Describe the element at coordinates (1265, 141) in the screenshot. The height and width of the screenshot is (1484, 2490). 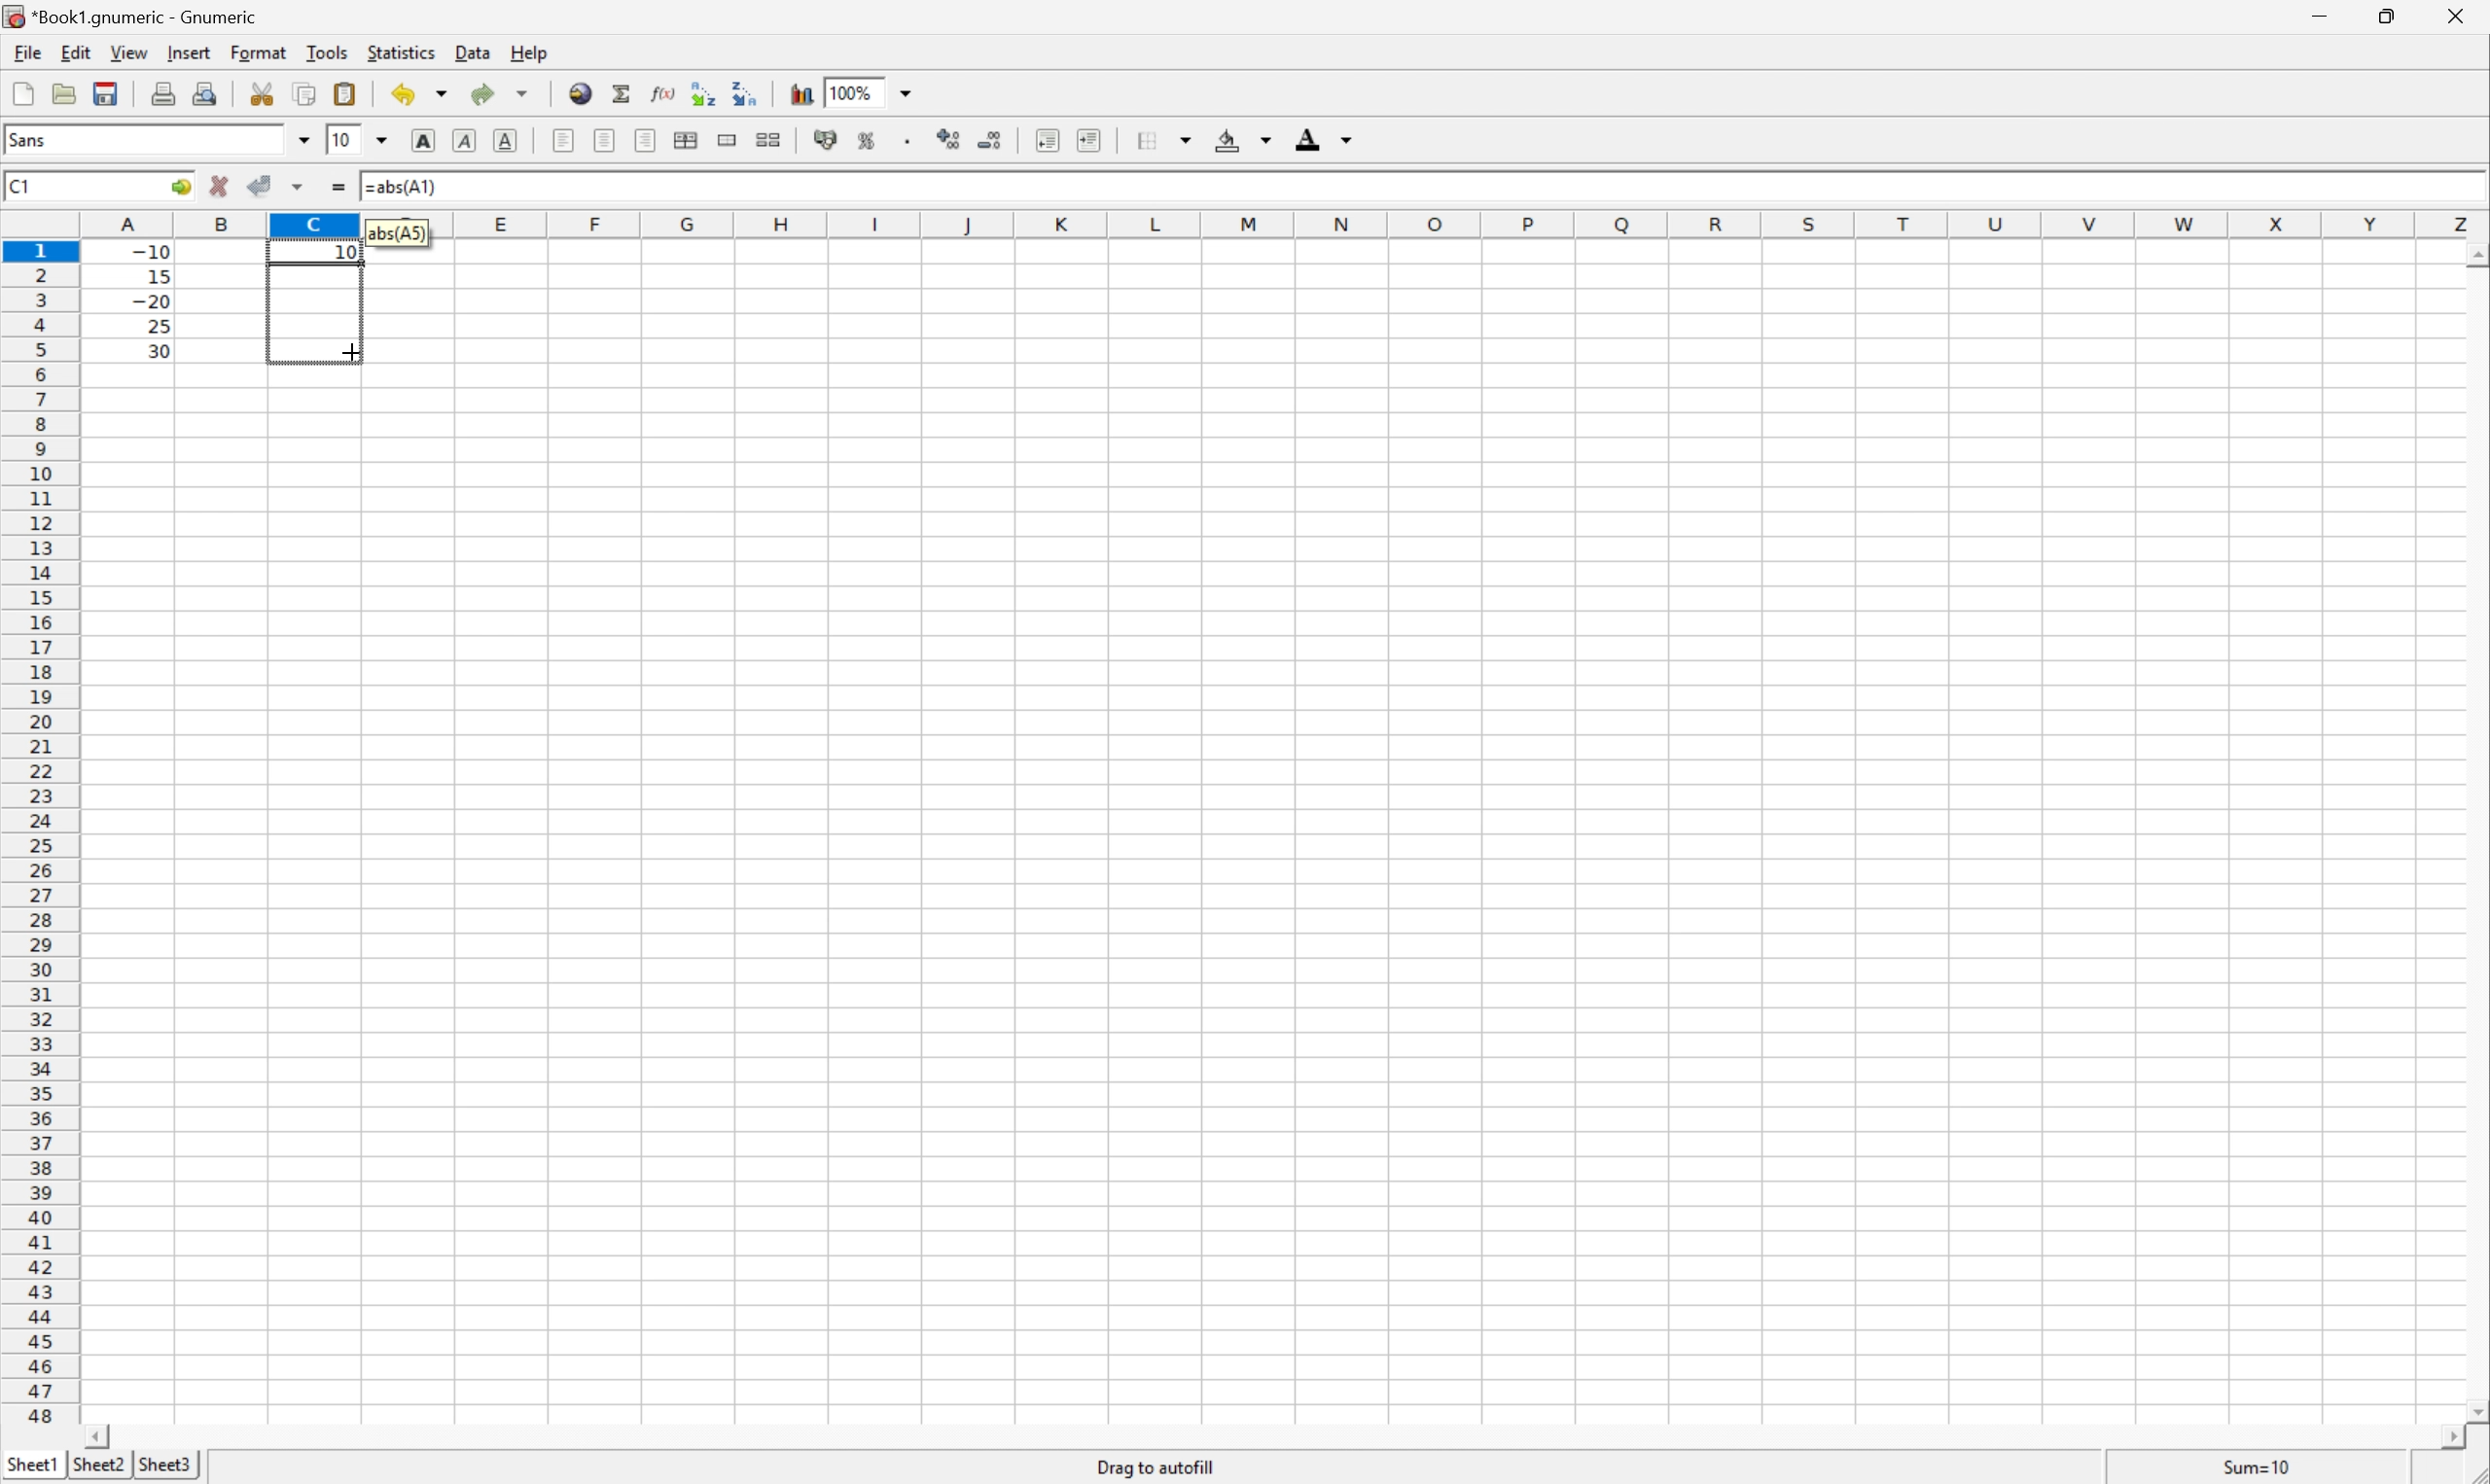
I see `Drop Down` at that location.